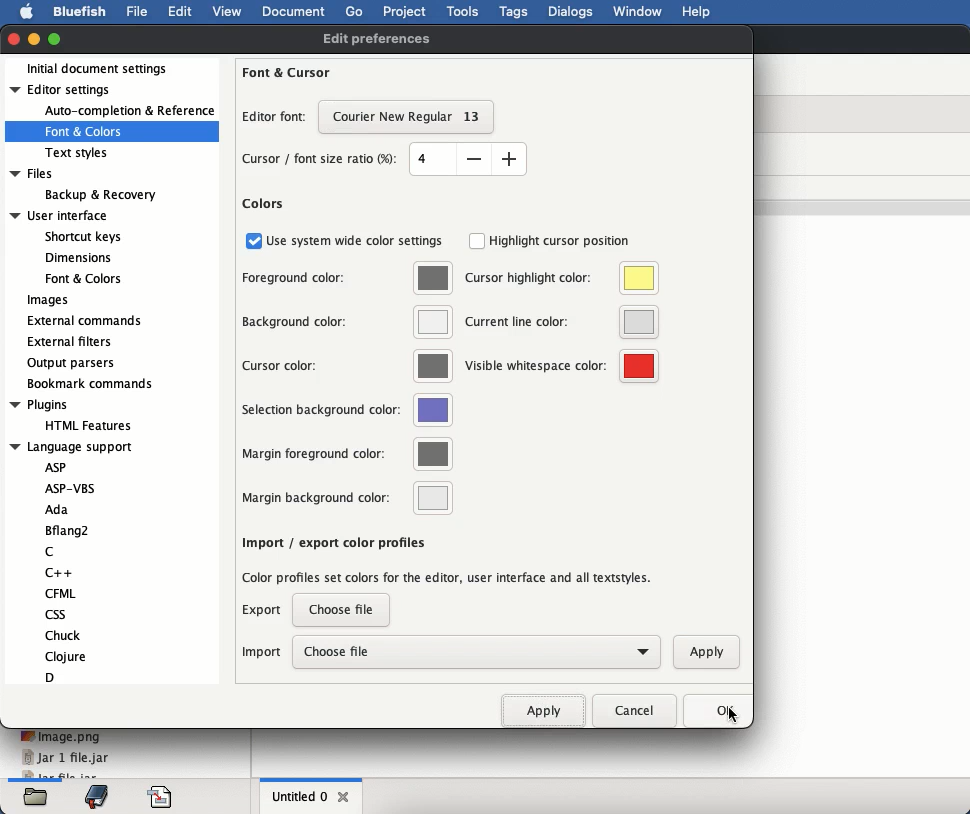 Image resolution: width=970 pixels, height=814 pixels. I want to click on margin foreground color, so click(346, 455).